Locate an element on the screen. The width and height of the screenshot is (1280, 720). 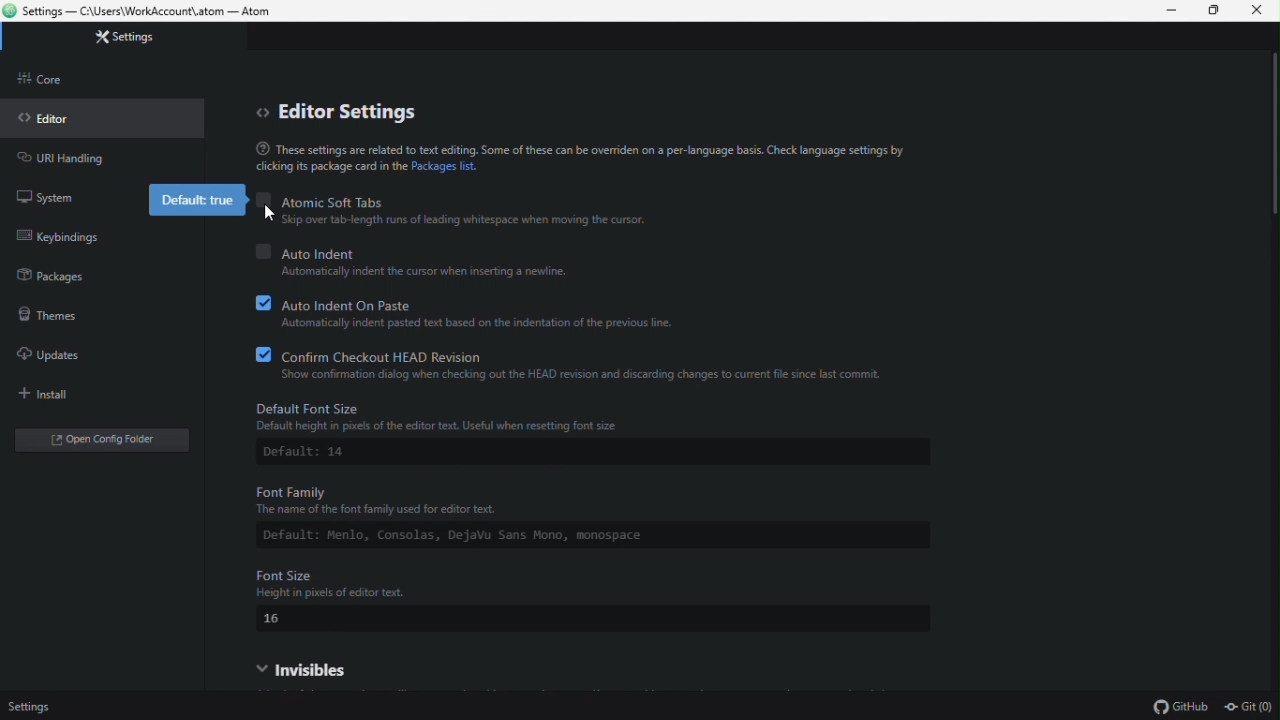
Keybinding is located at coordinates (63, 237).